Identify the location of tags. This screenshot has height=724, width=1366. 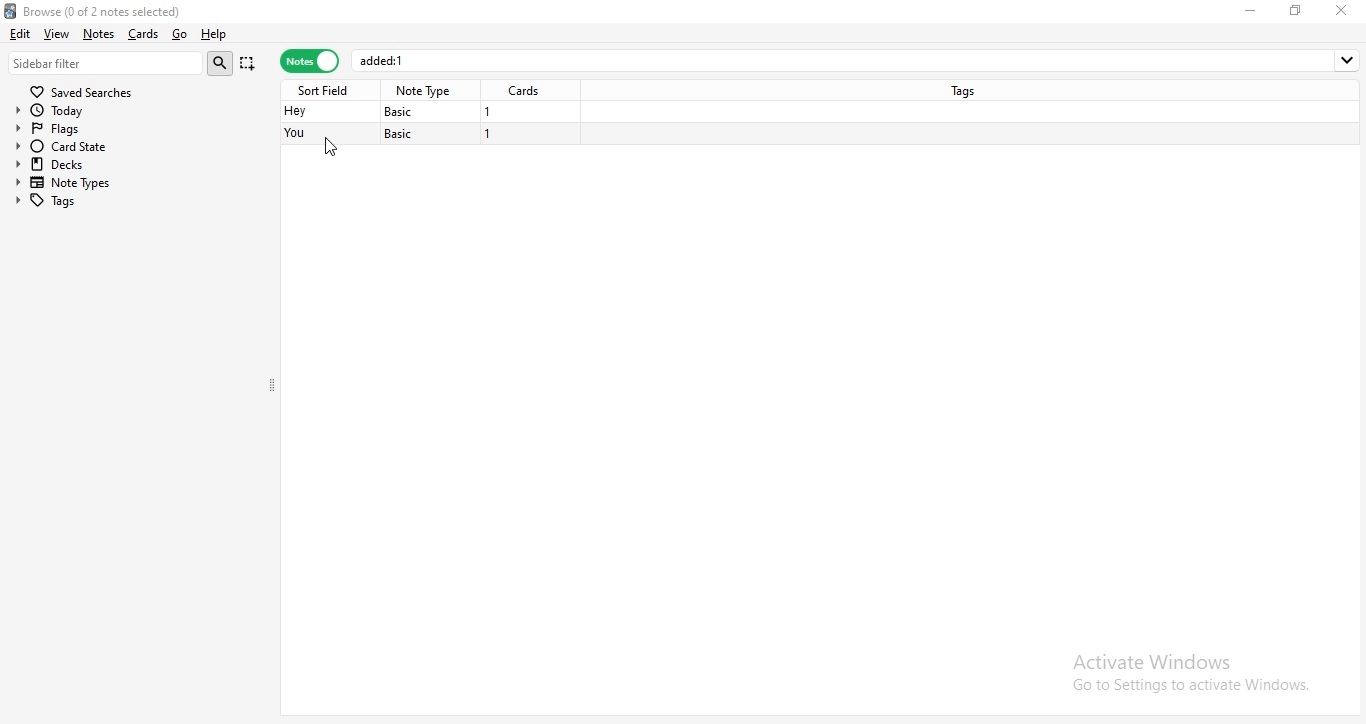
(65, 200).